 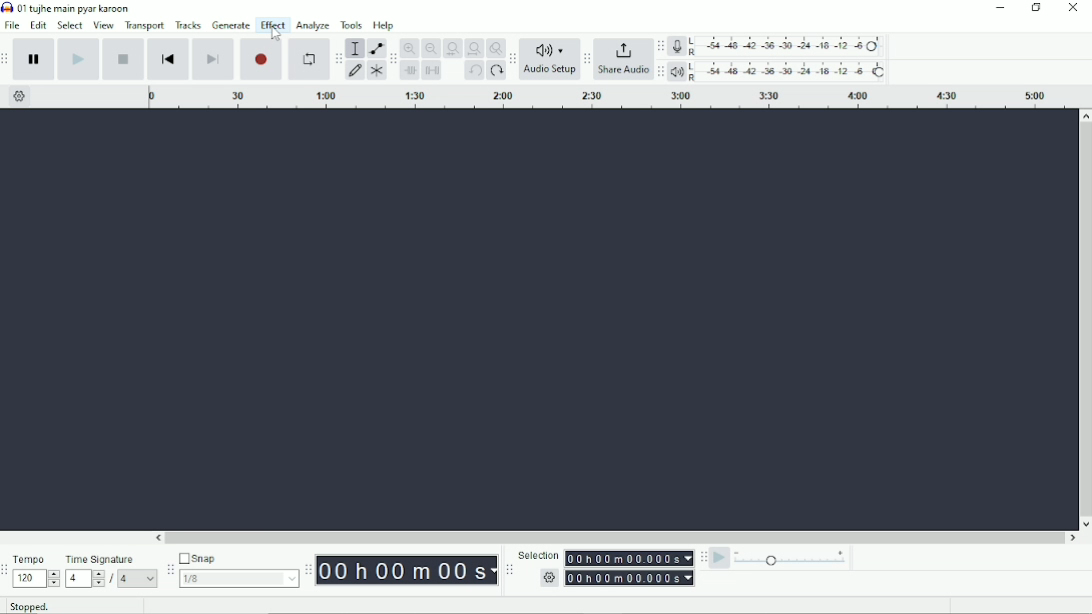 What do you see at coordinates (451, 48) in the screenshot?
I see `Fit selection to width` at bounding box center [451, 48].